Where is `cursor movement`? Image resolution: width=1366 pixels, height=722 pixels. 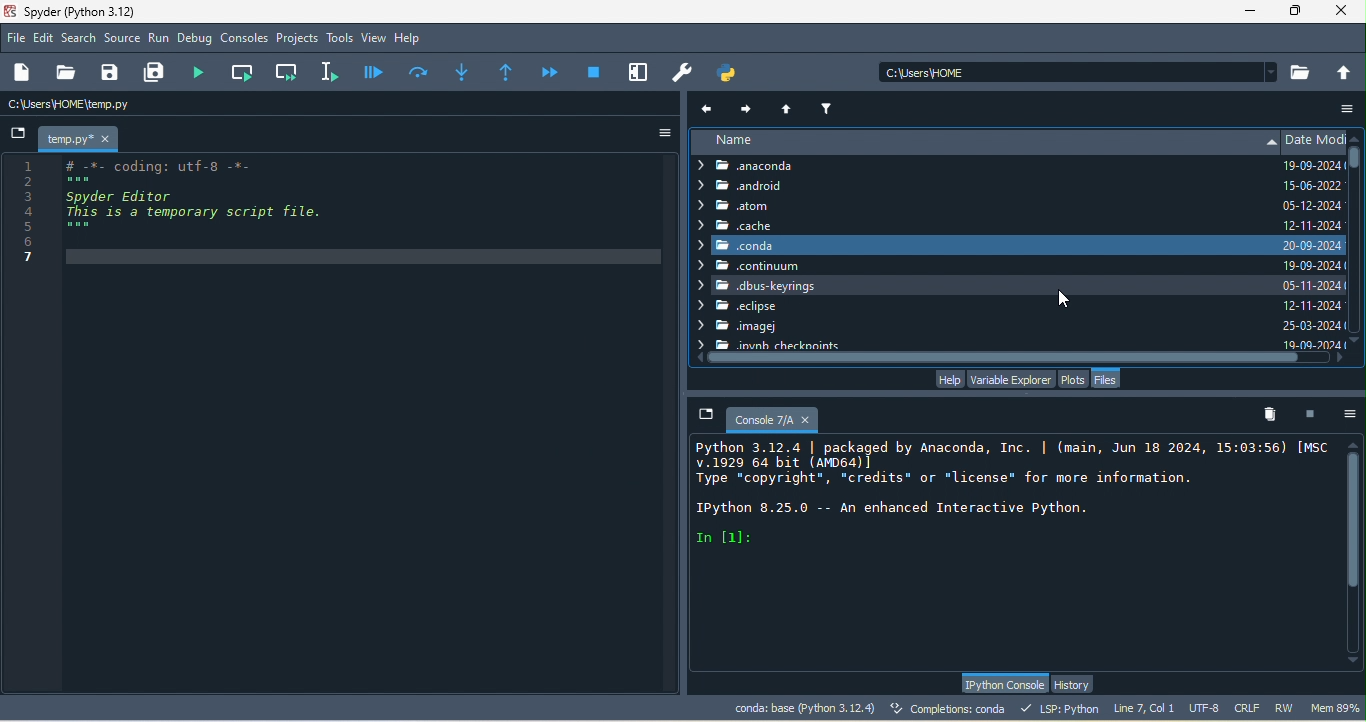 cursor movement is located at coordinates (1069, 296).